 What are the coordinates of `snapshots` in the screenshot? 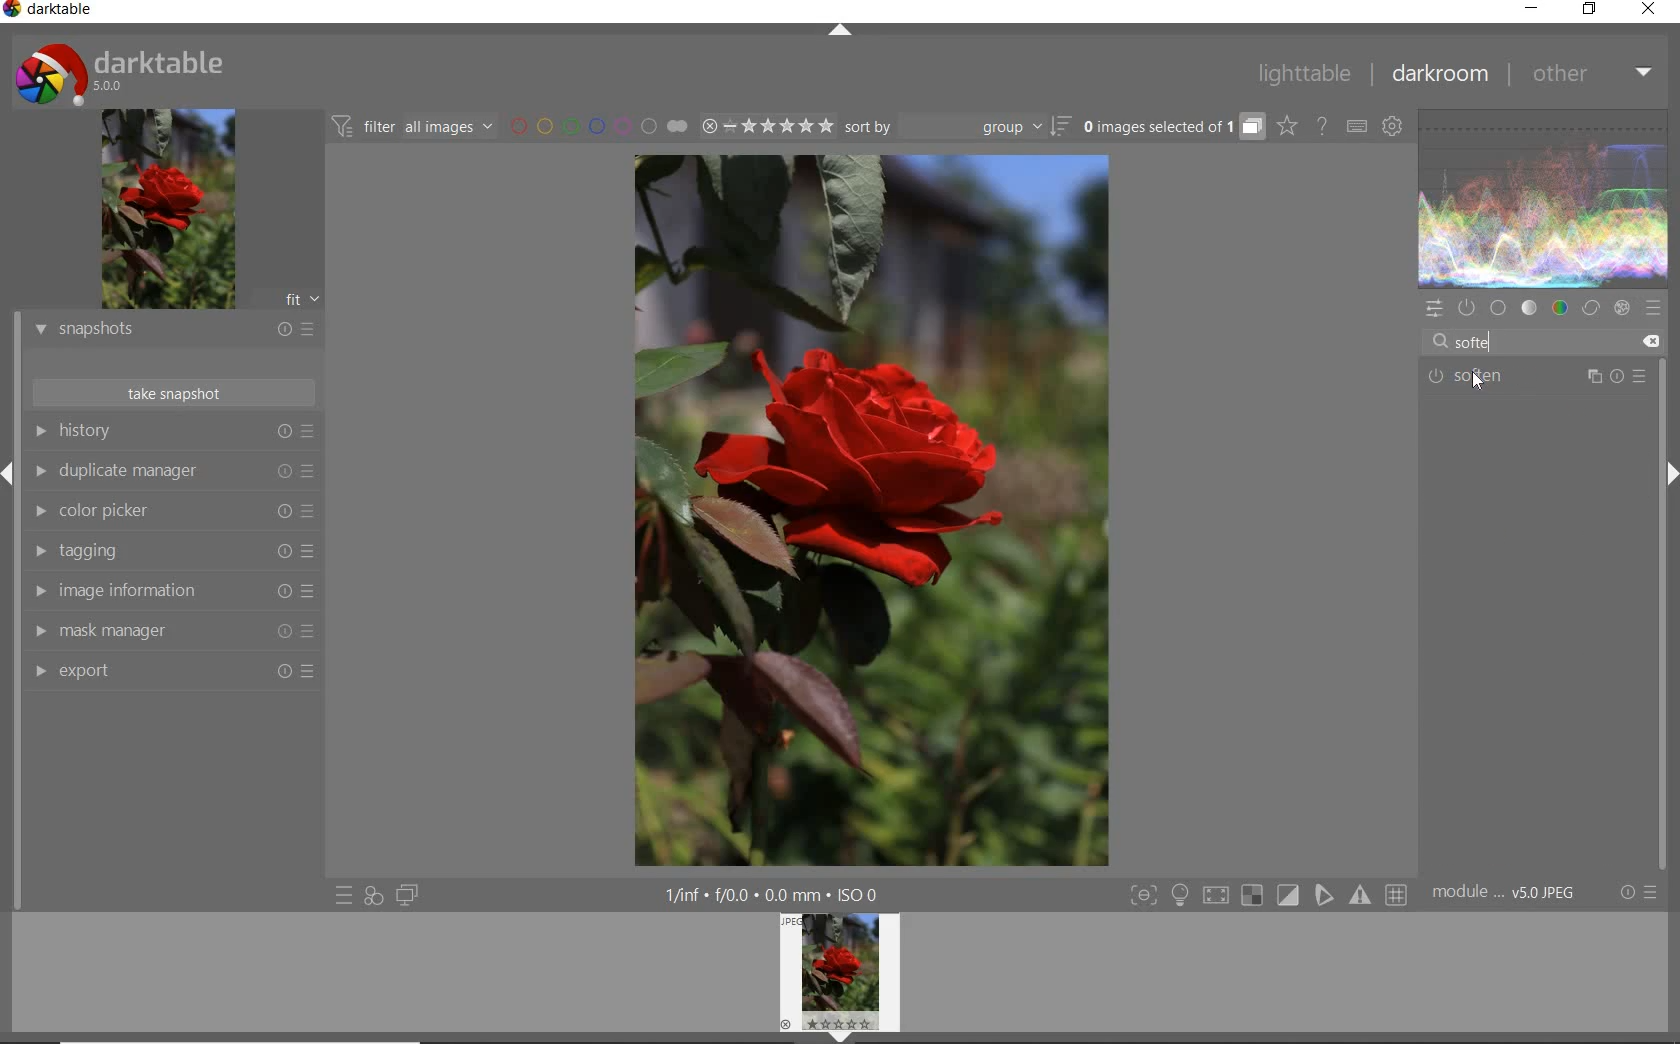 It's located at (173, 331).